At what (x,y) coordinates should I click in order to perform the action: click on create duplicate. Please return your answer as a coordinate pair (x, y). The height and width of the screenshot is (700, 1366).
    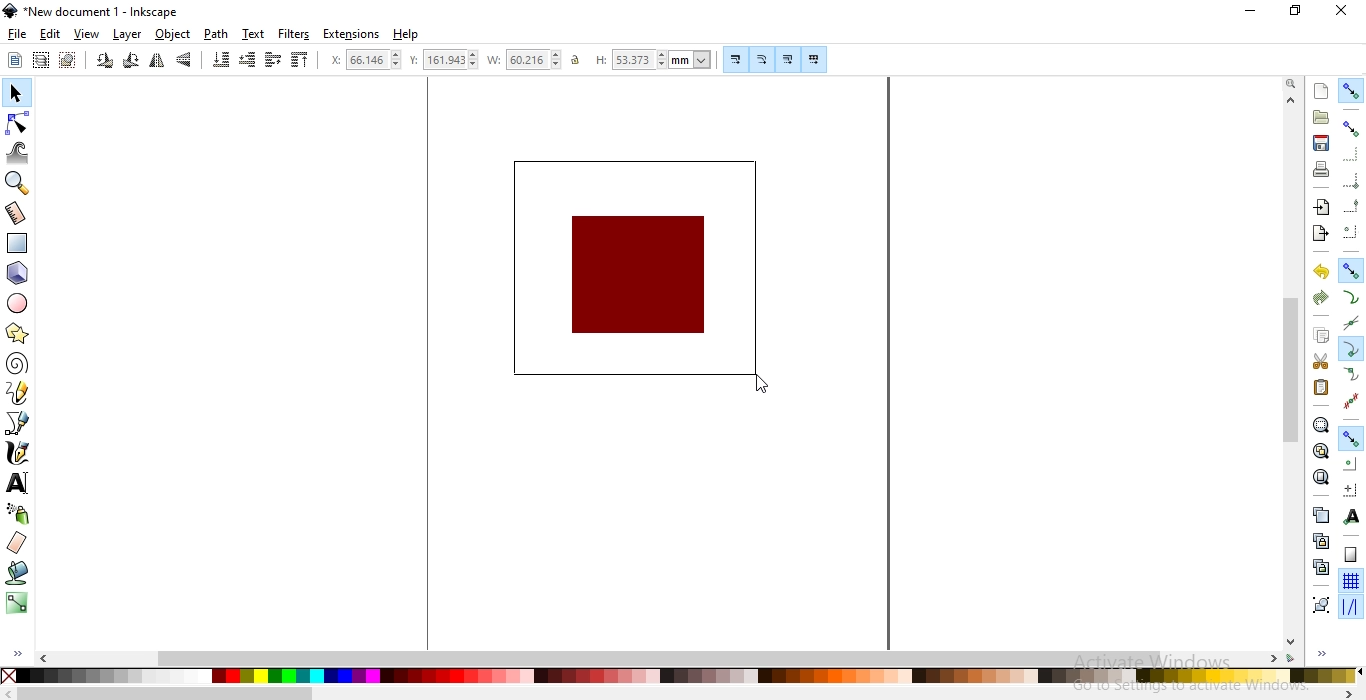
    Looking at the image, I should click on (1321, 514).